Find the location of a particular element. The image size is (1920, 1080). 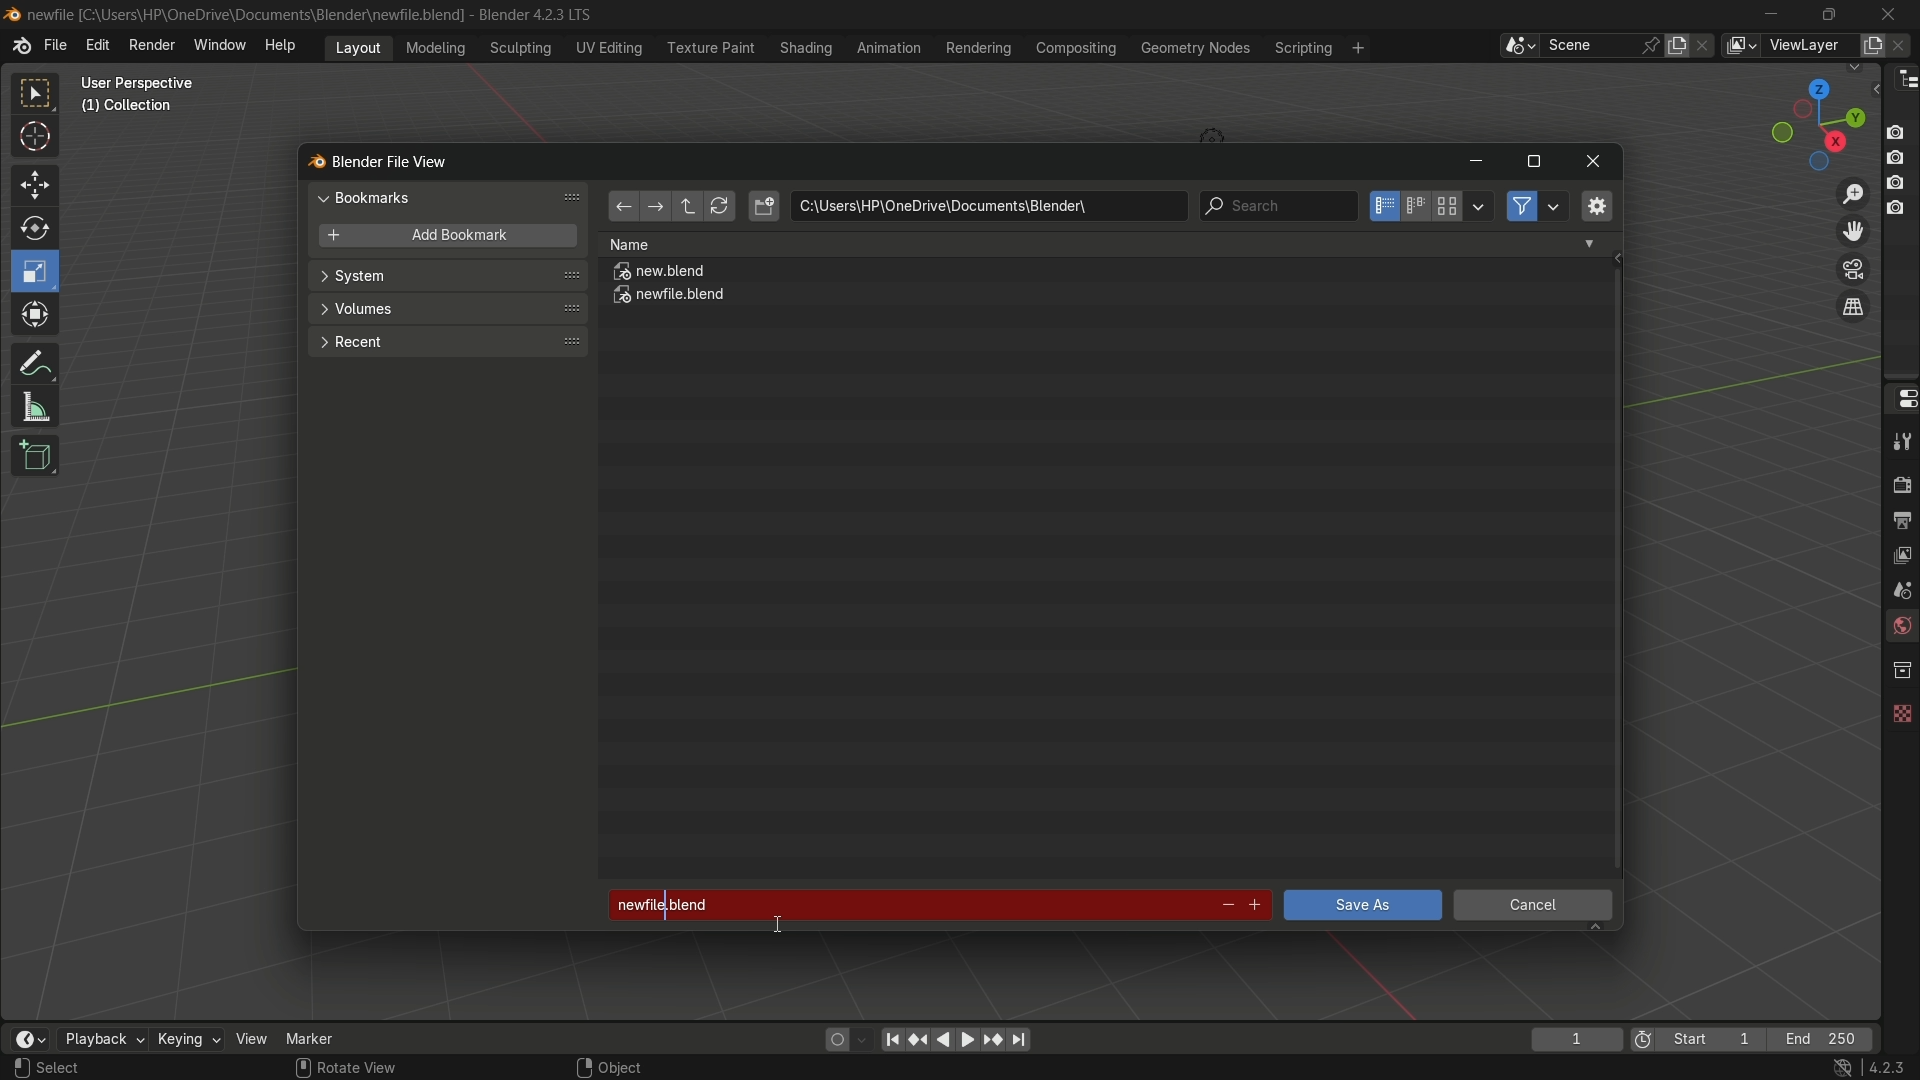

system is located at coordinates (448, 278).